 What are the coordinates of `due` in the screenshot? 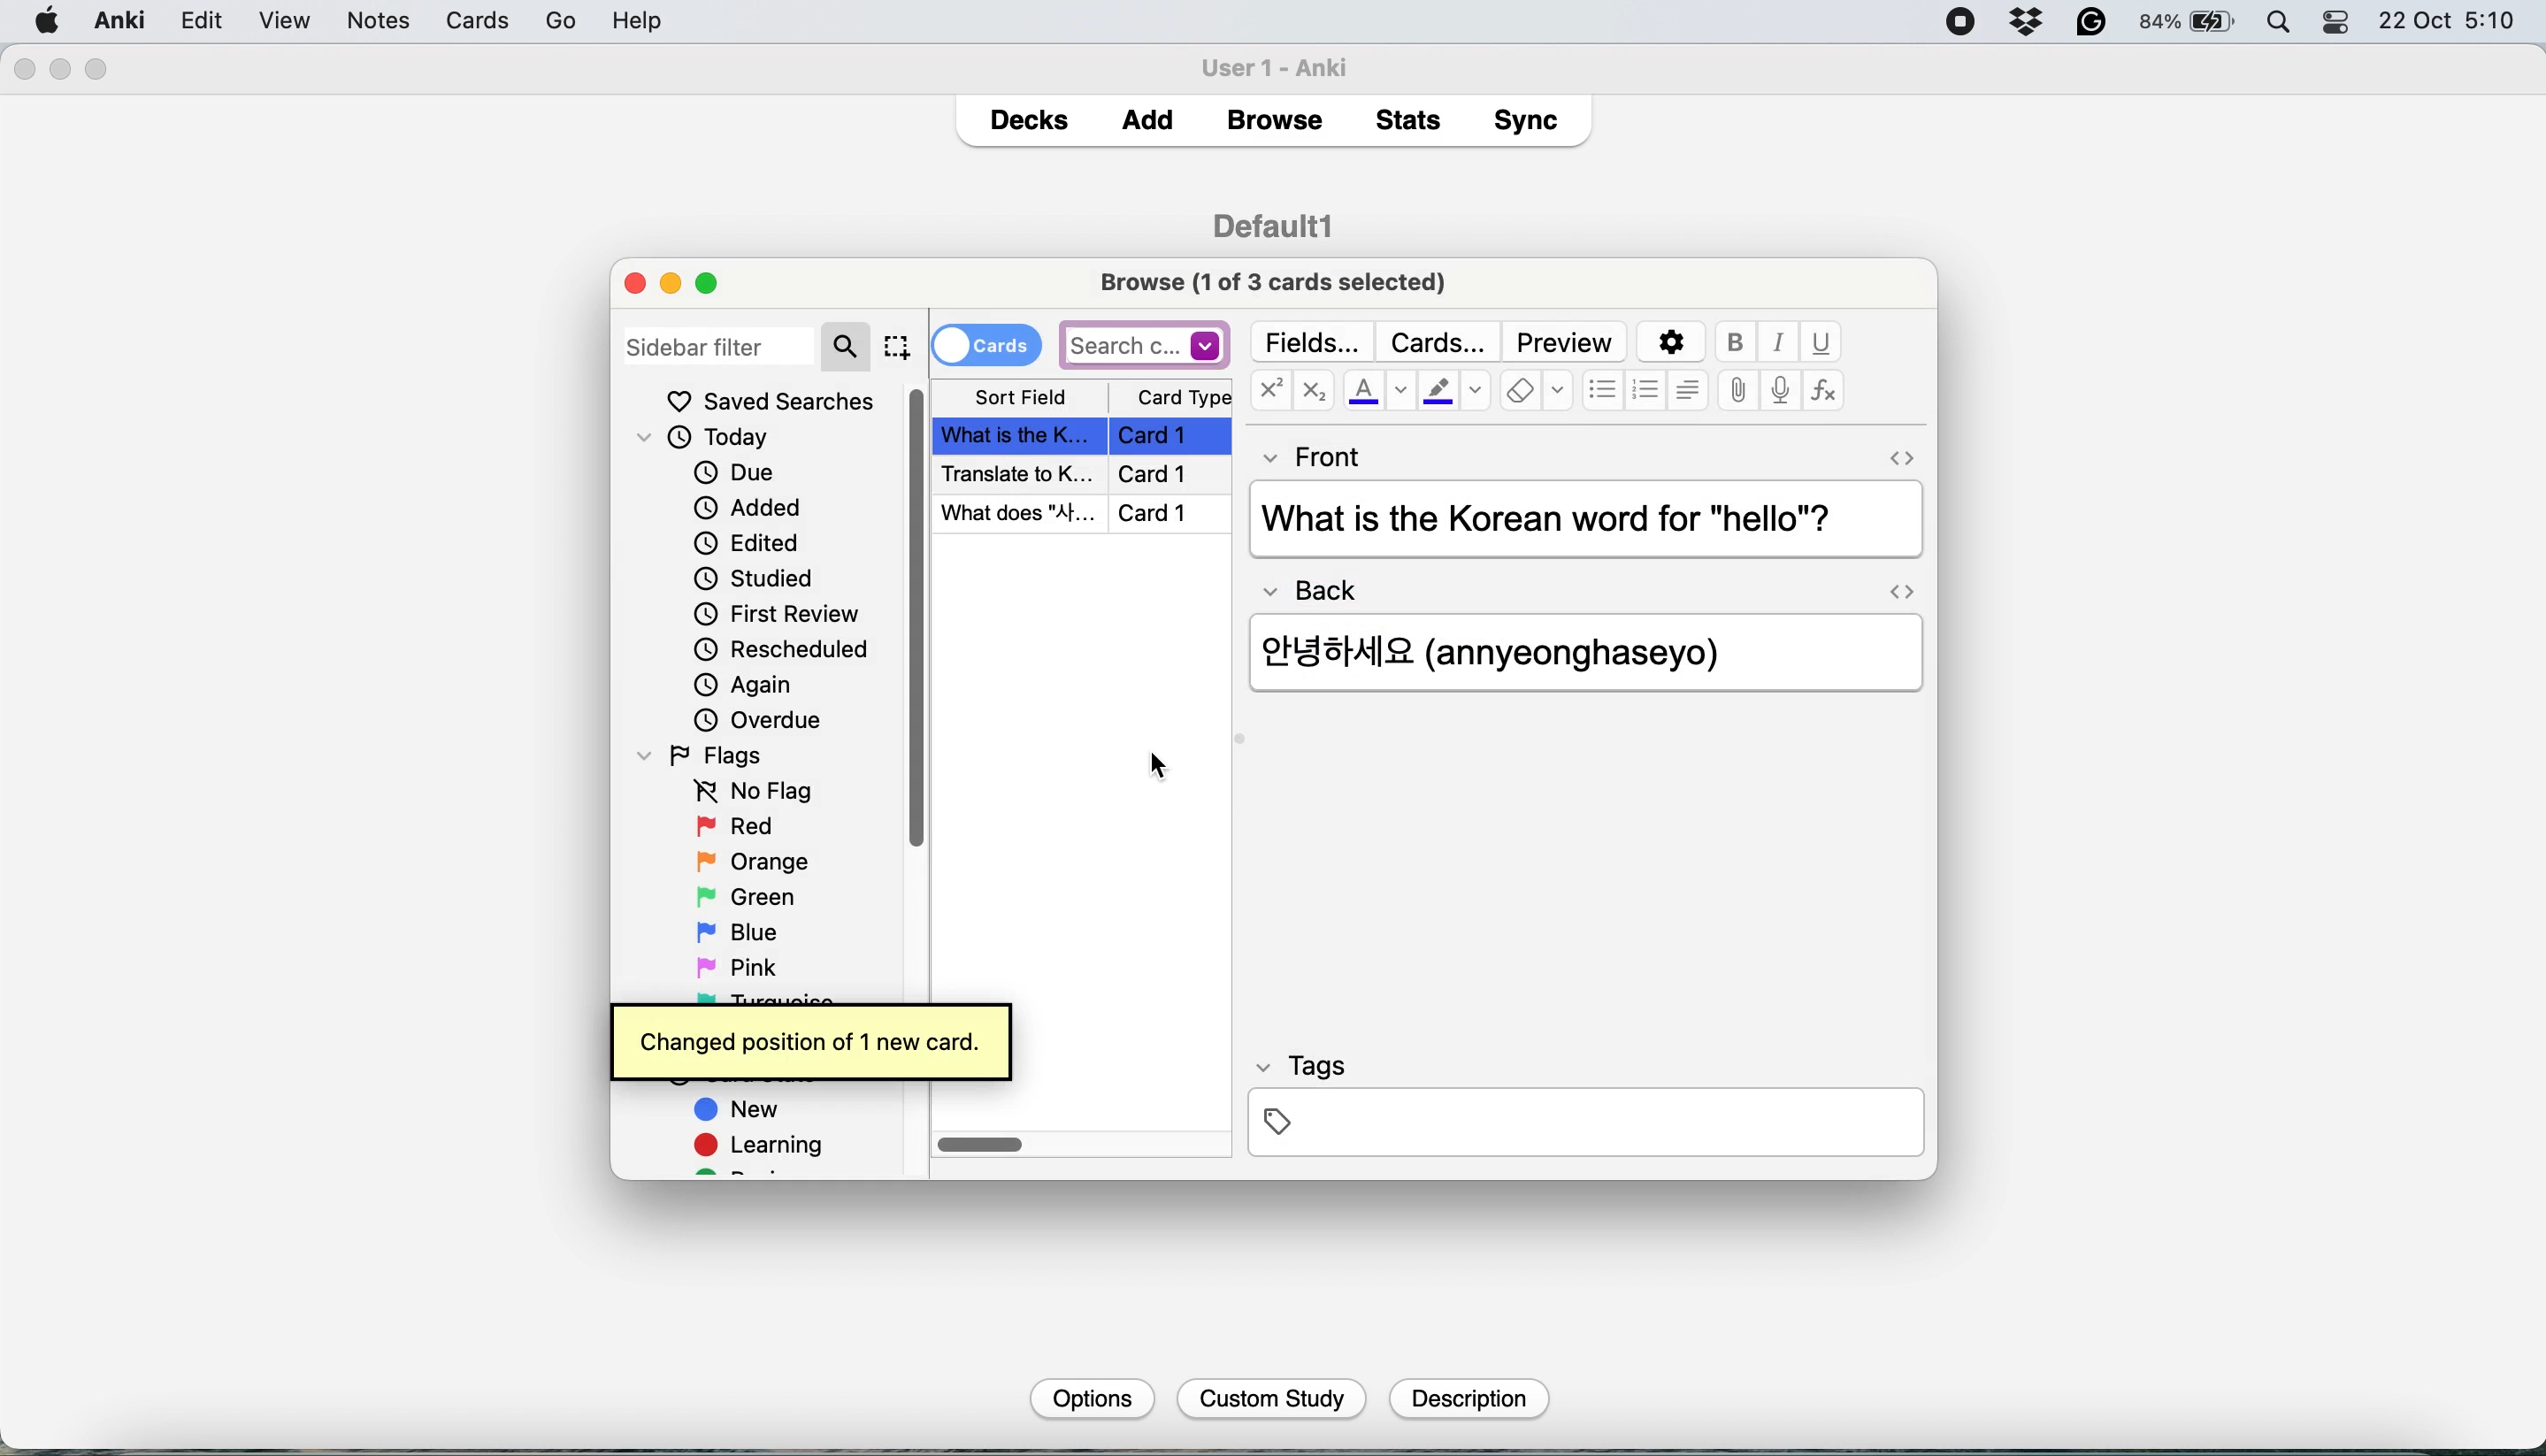 It's located at (734, 472).